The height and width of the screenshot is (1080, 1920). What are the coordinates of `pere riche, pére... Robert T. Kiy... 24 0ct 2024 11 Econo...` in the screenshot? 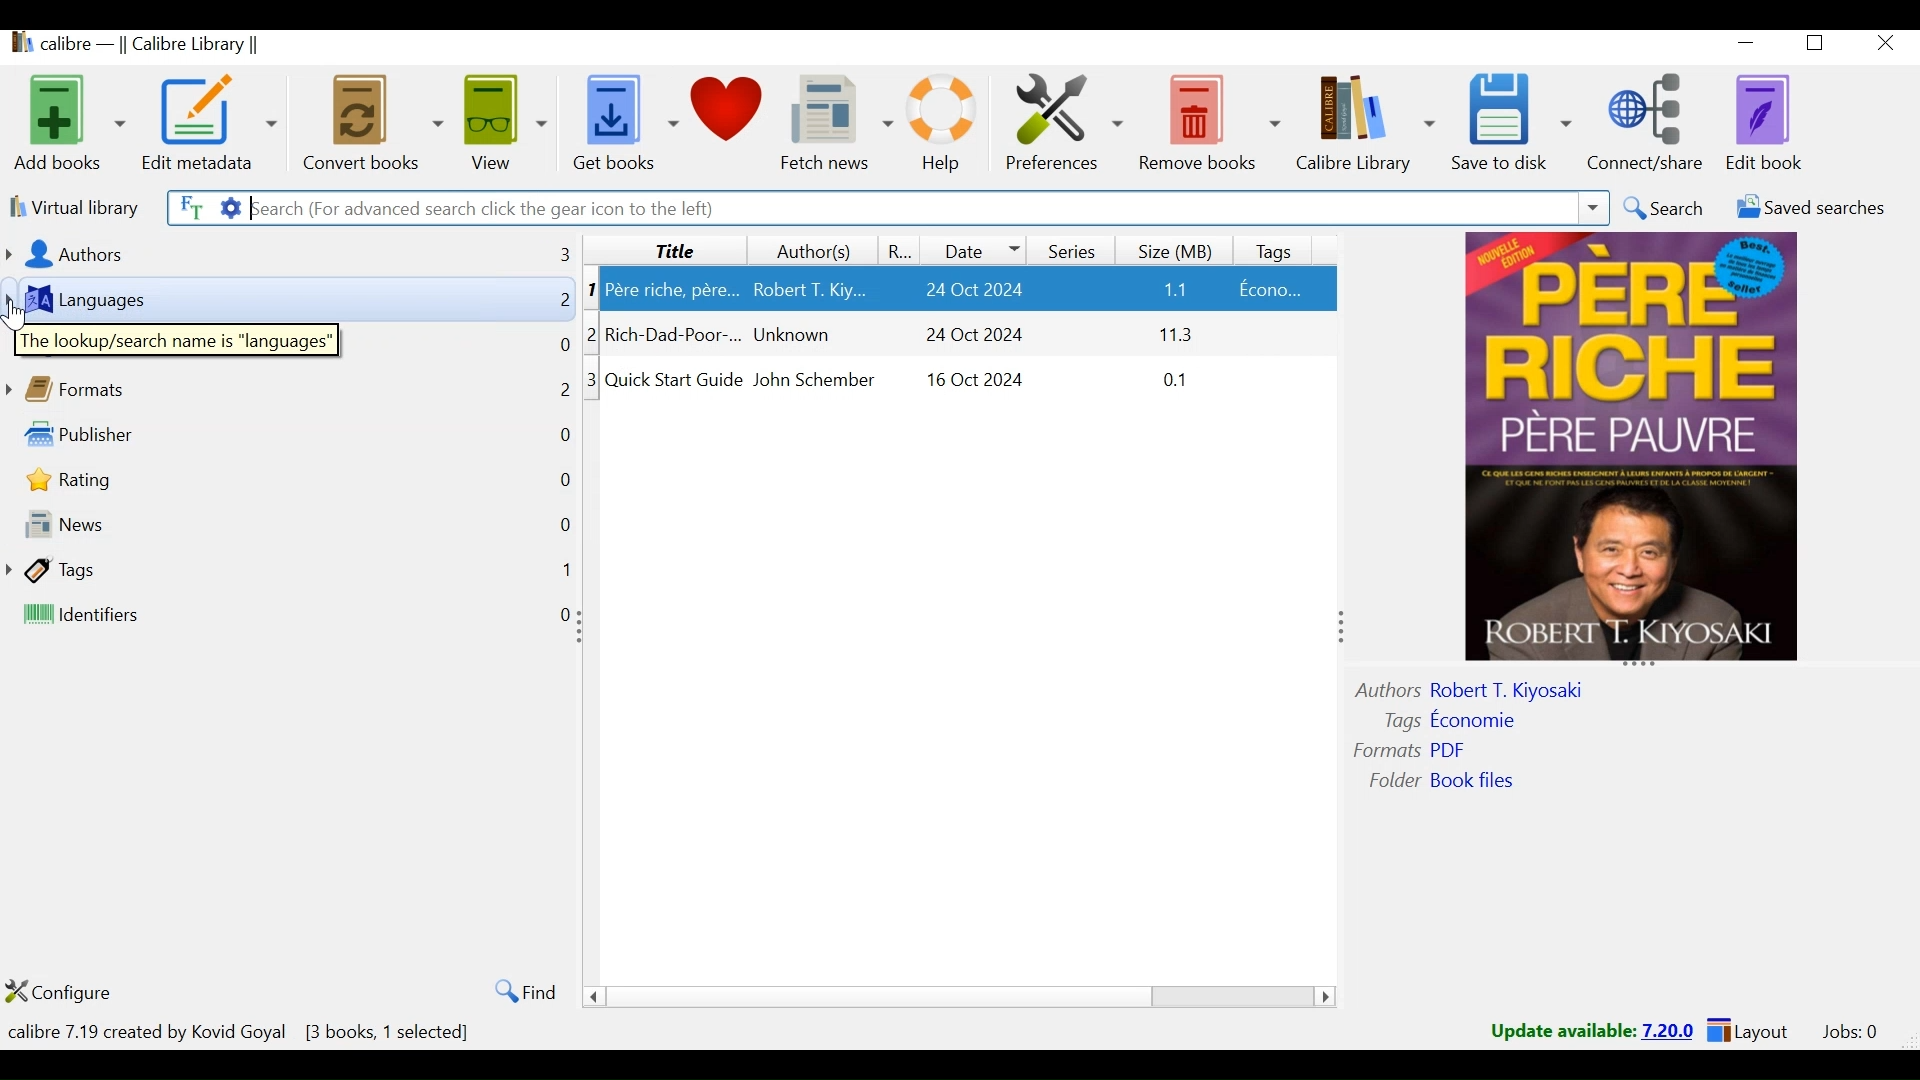 It's located at (969, 289).